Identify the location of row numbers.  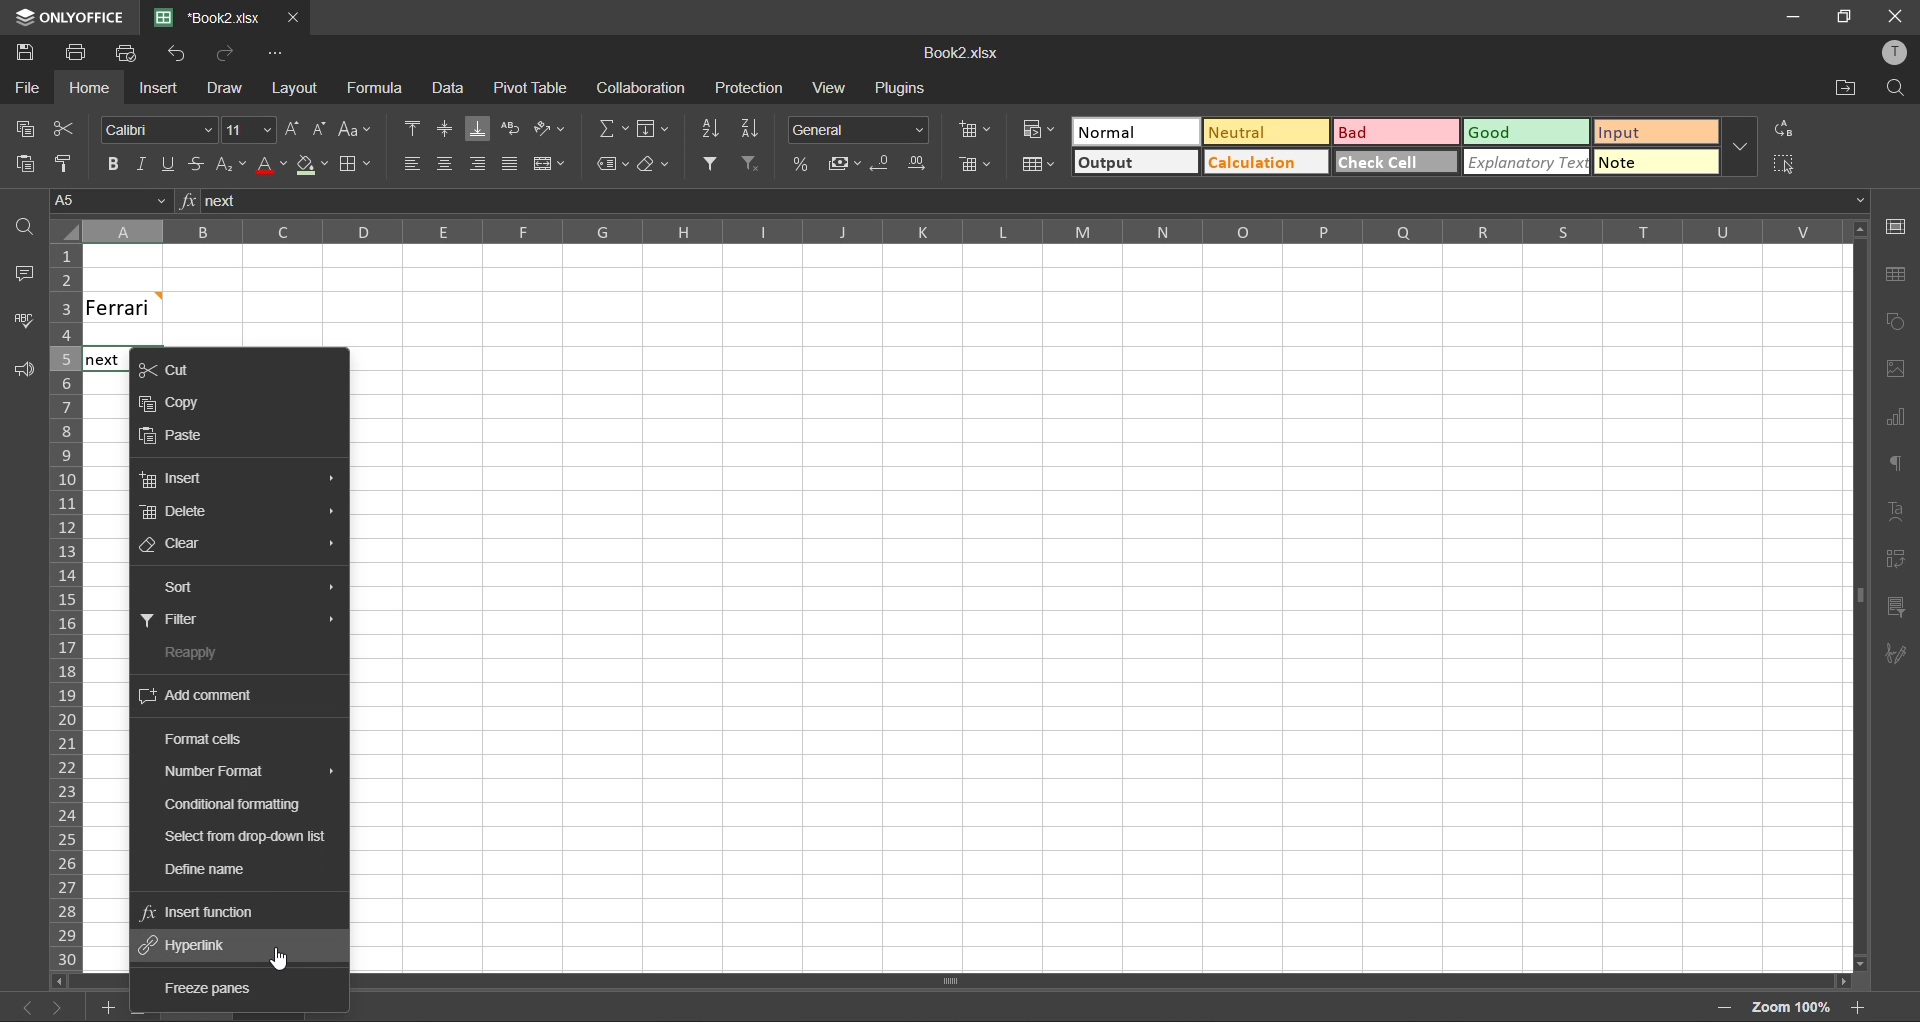
(63, 608).